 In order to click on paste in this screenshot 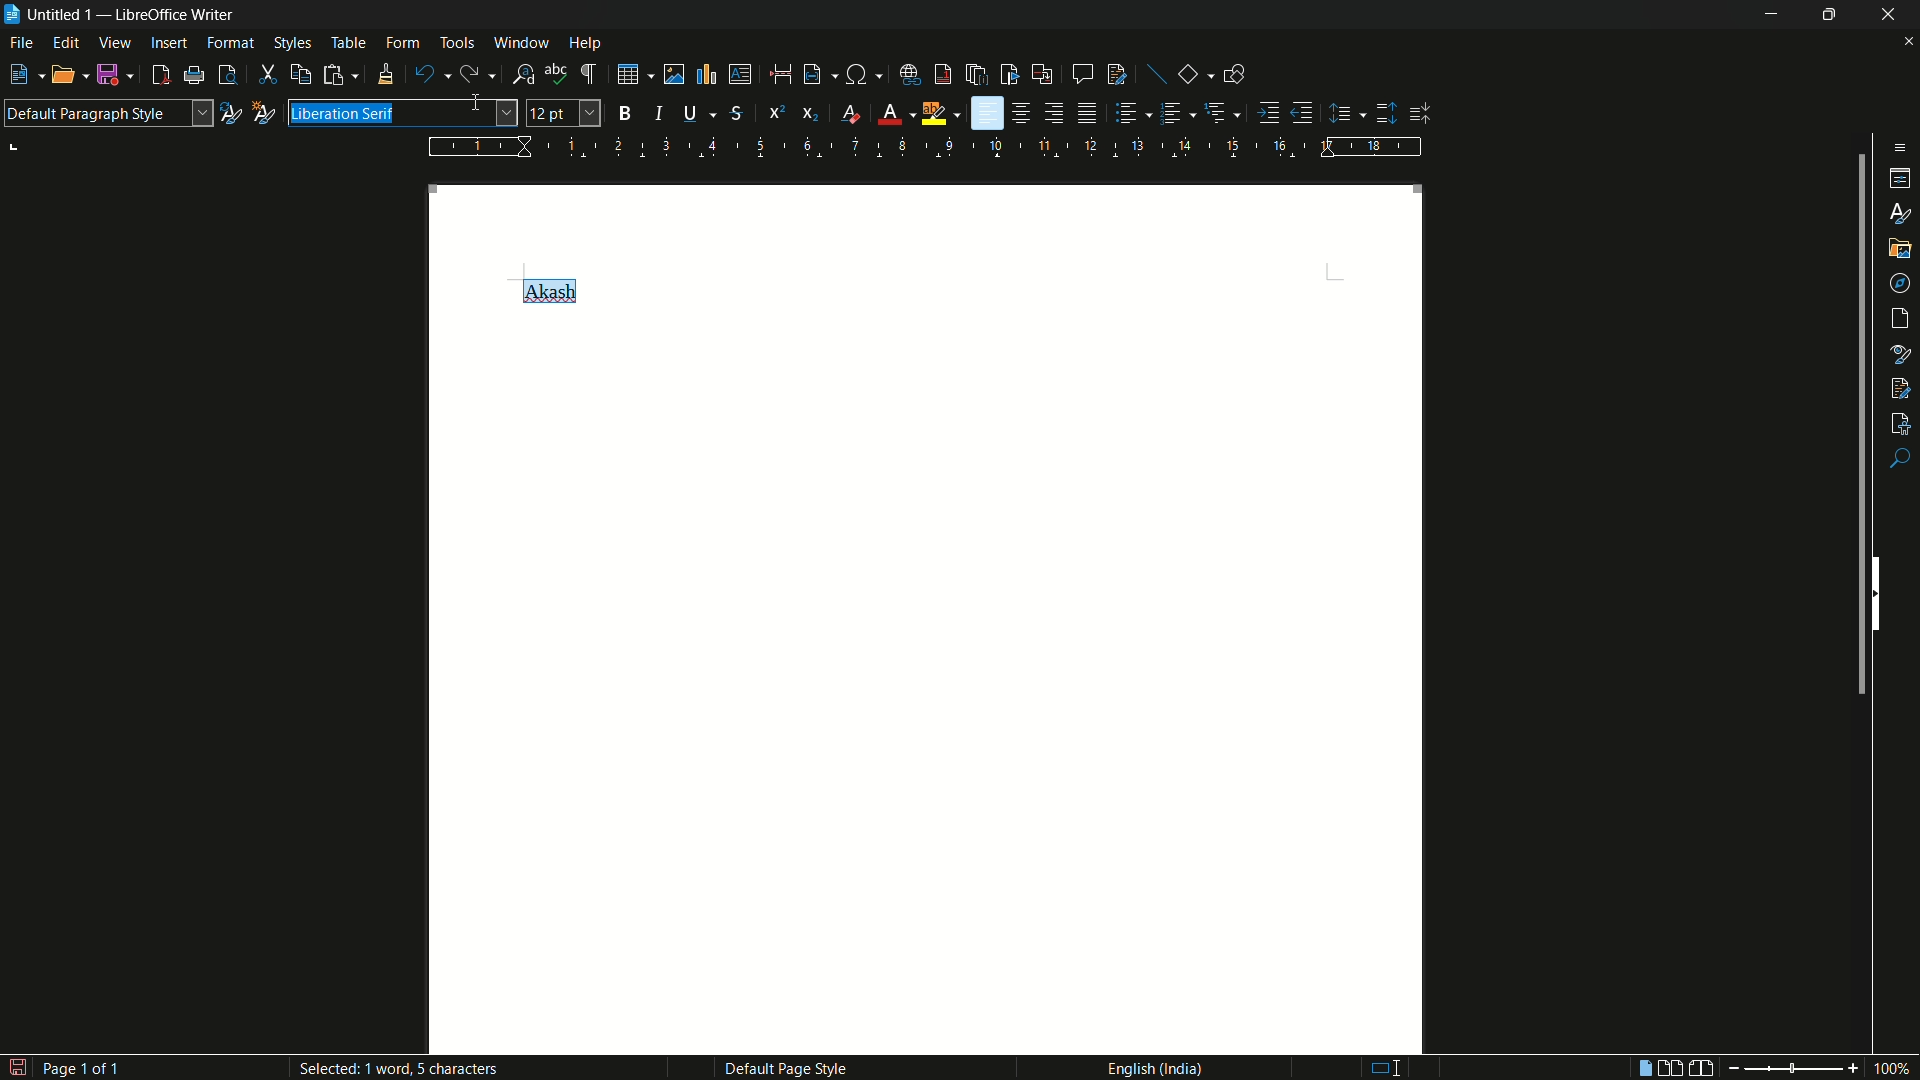, I will do `click(333, 74)`.